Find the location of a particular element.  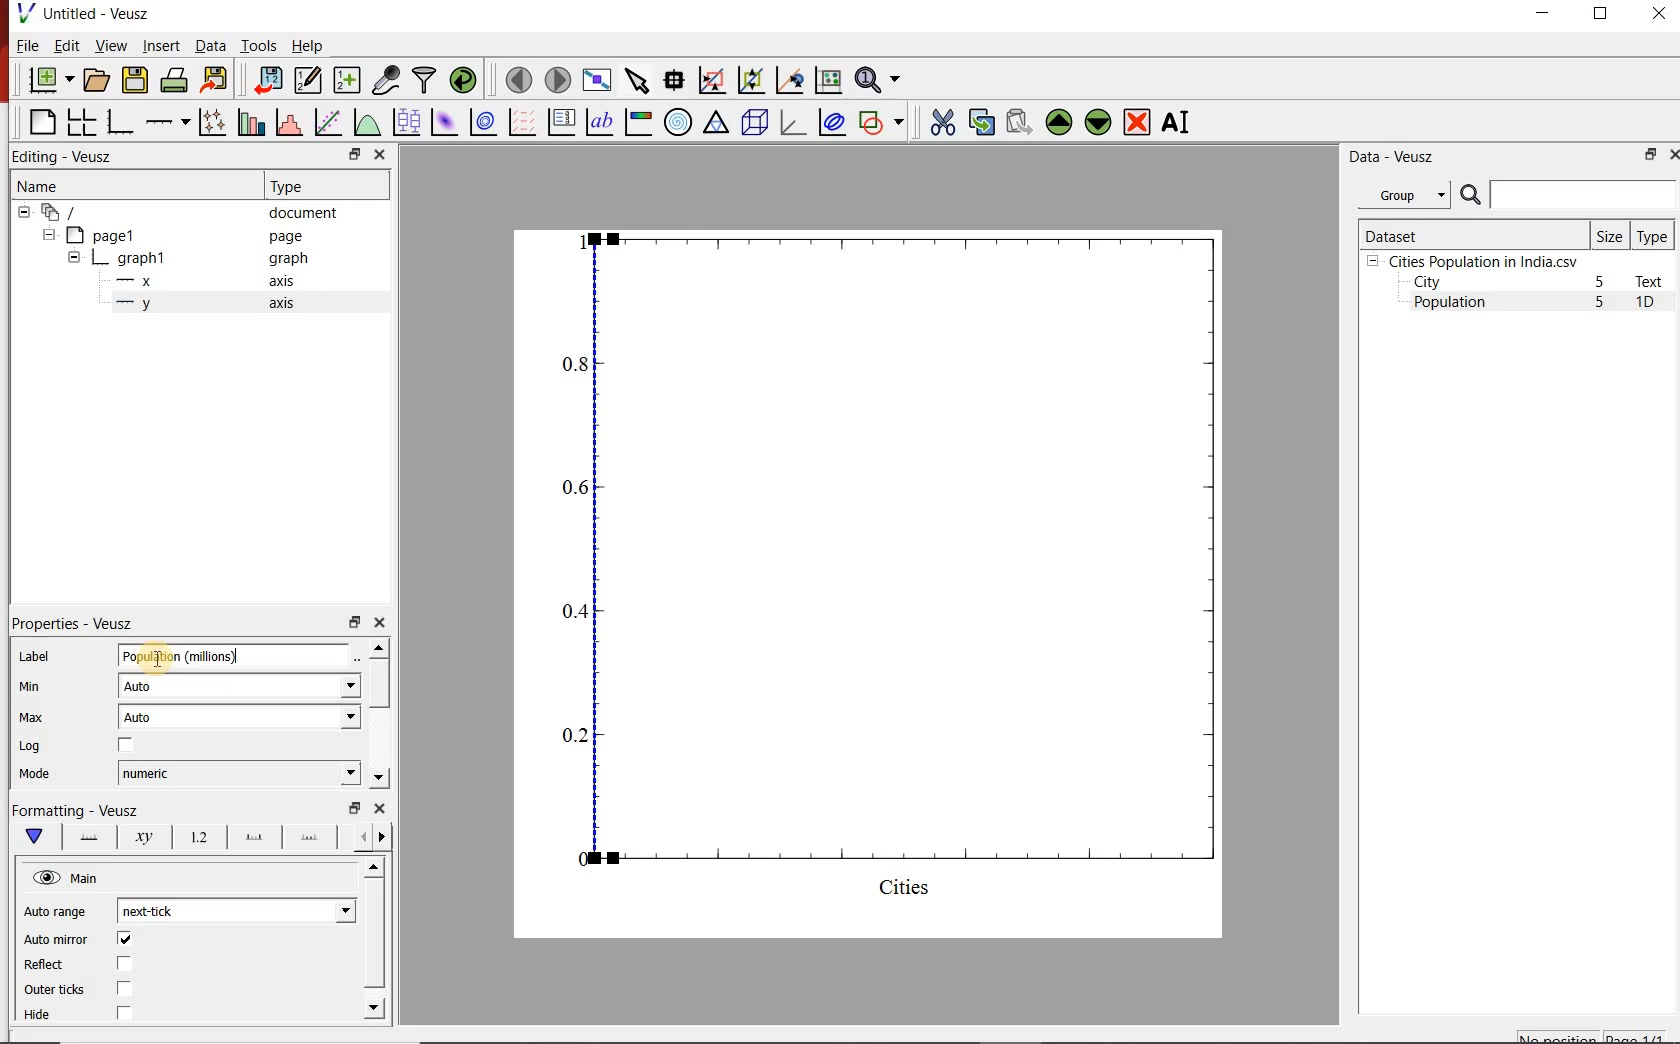

Help is located at coordinates (309, 45).